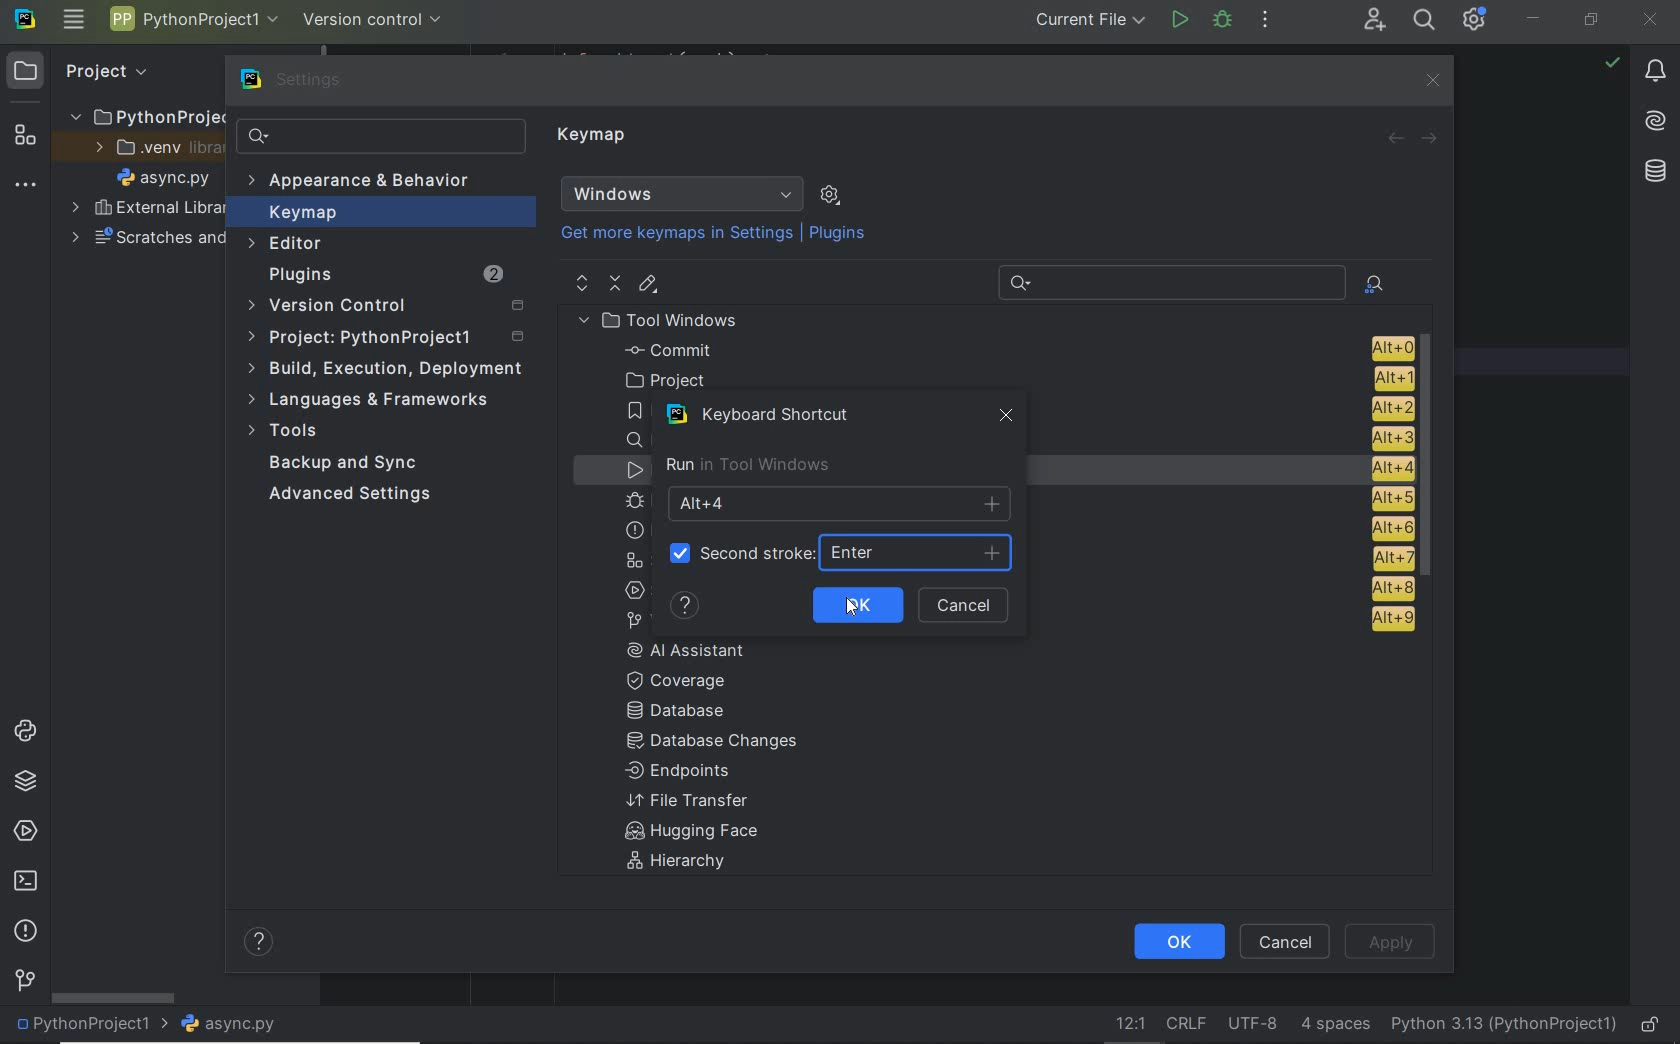 This screenshot has width=1680, height=1044. I want to click on run, so click(1179, 22).